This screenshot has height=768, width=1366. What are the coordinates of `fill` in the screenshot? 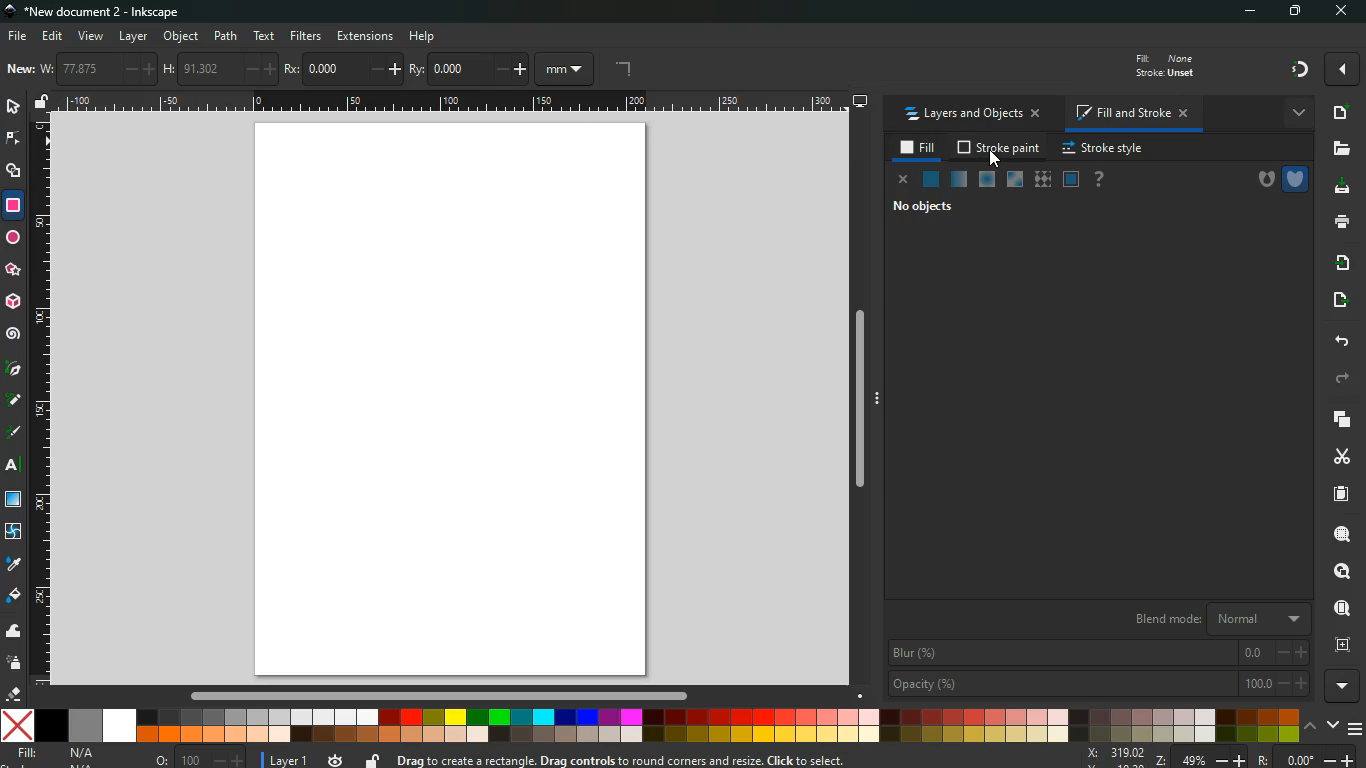 It's located at (917, 149).